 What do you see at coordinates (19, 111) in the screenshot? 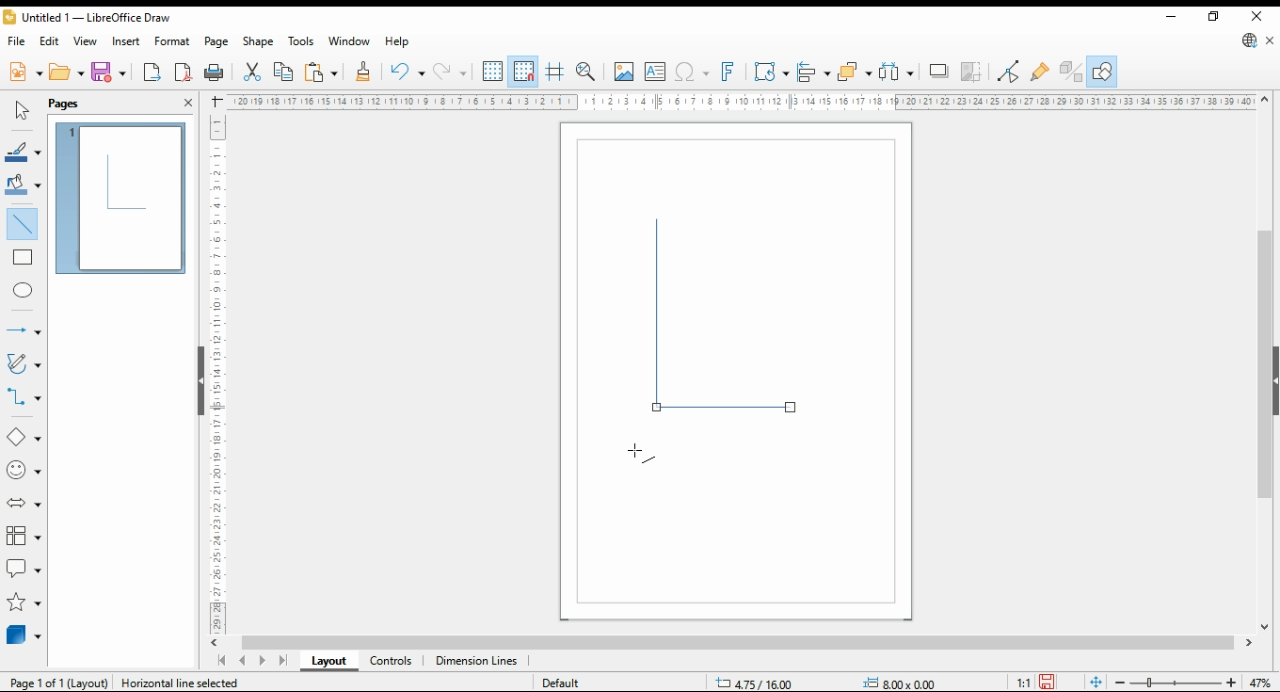
I see `select` at bounding box center [19, 111].